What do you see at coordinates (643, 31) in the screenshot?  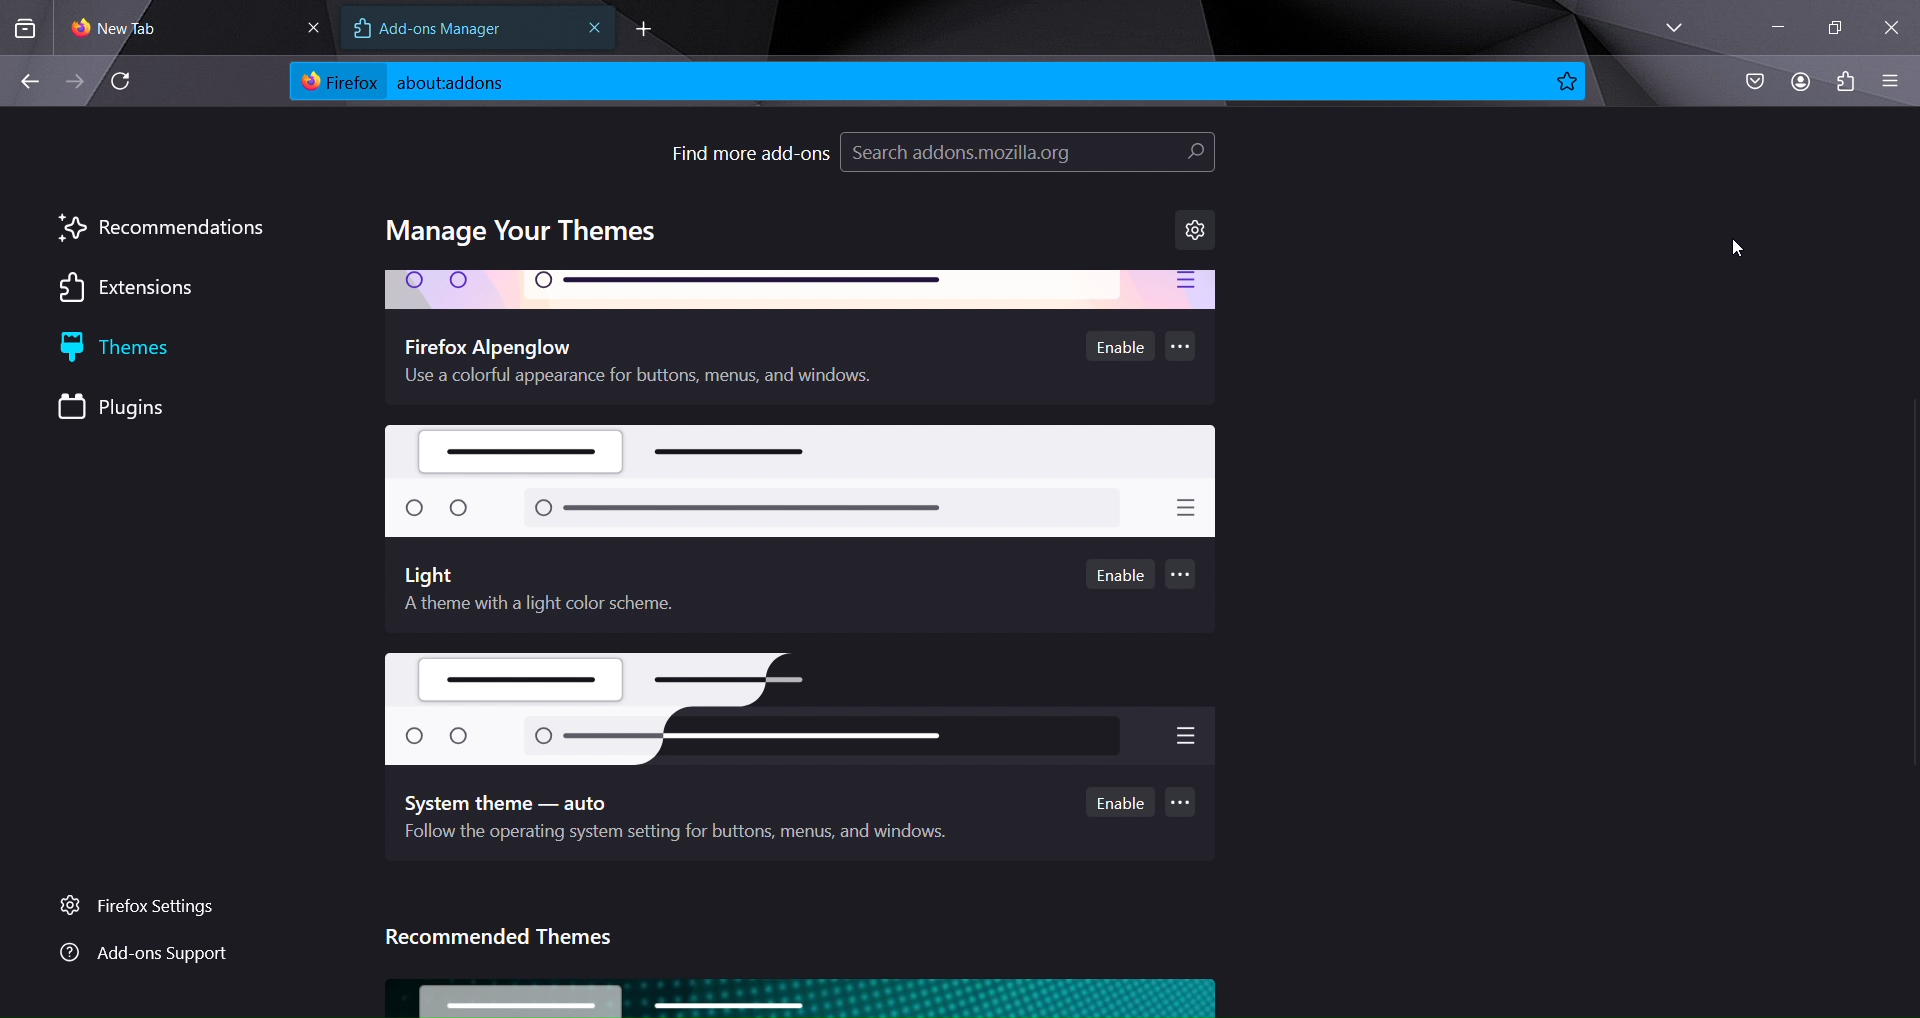 I see `new tab` at bounding box center [643, 31].